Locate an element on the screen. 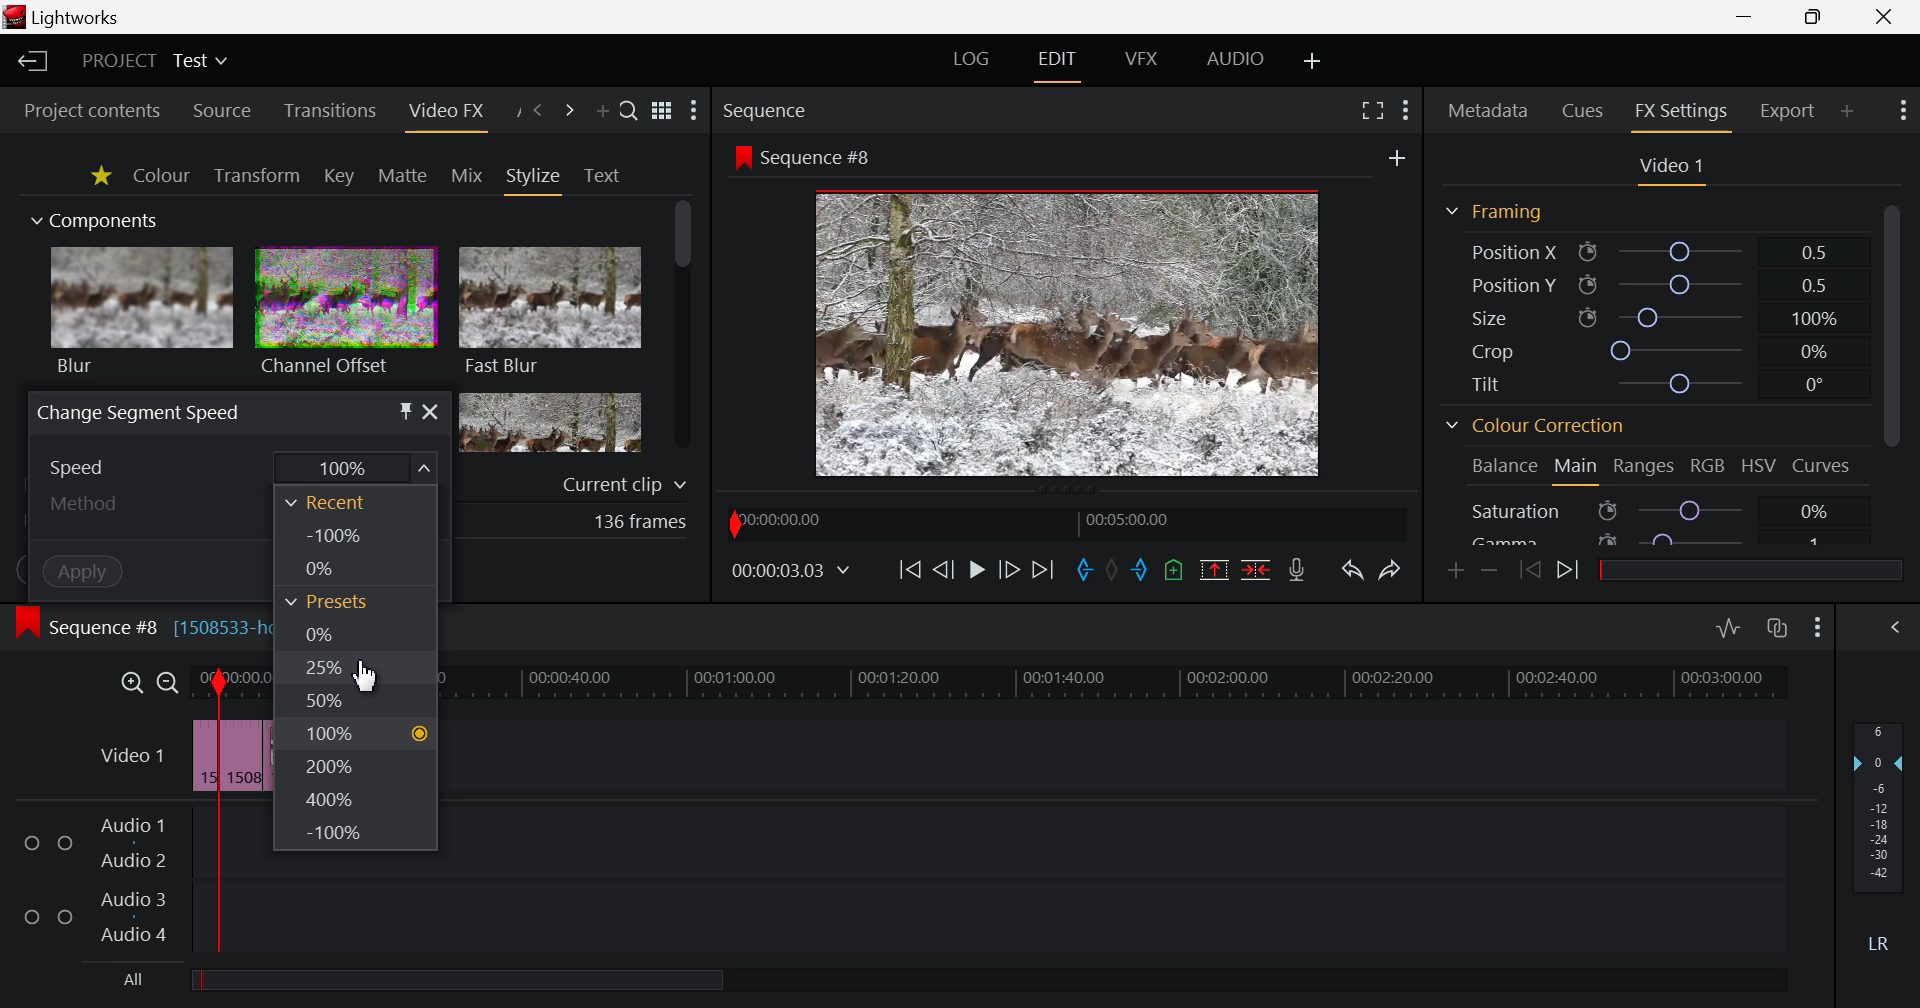  Stylize is located at coordinates (535, 179).